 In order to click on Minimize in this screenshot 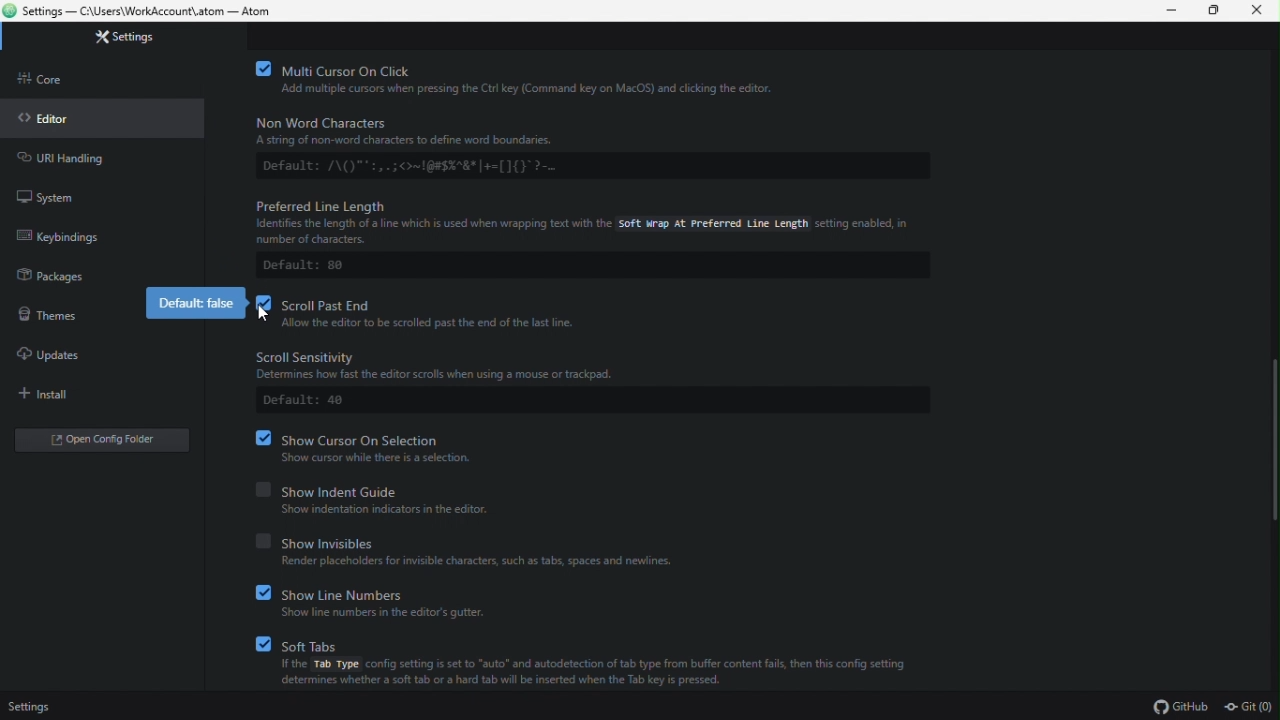, I will do `click(1171, 11)`.